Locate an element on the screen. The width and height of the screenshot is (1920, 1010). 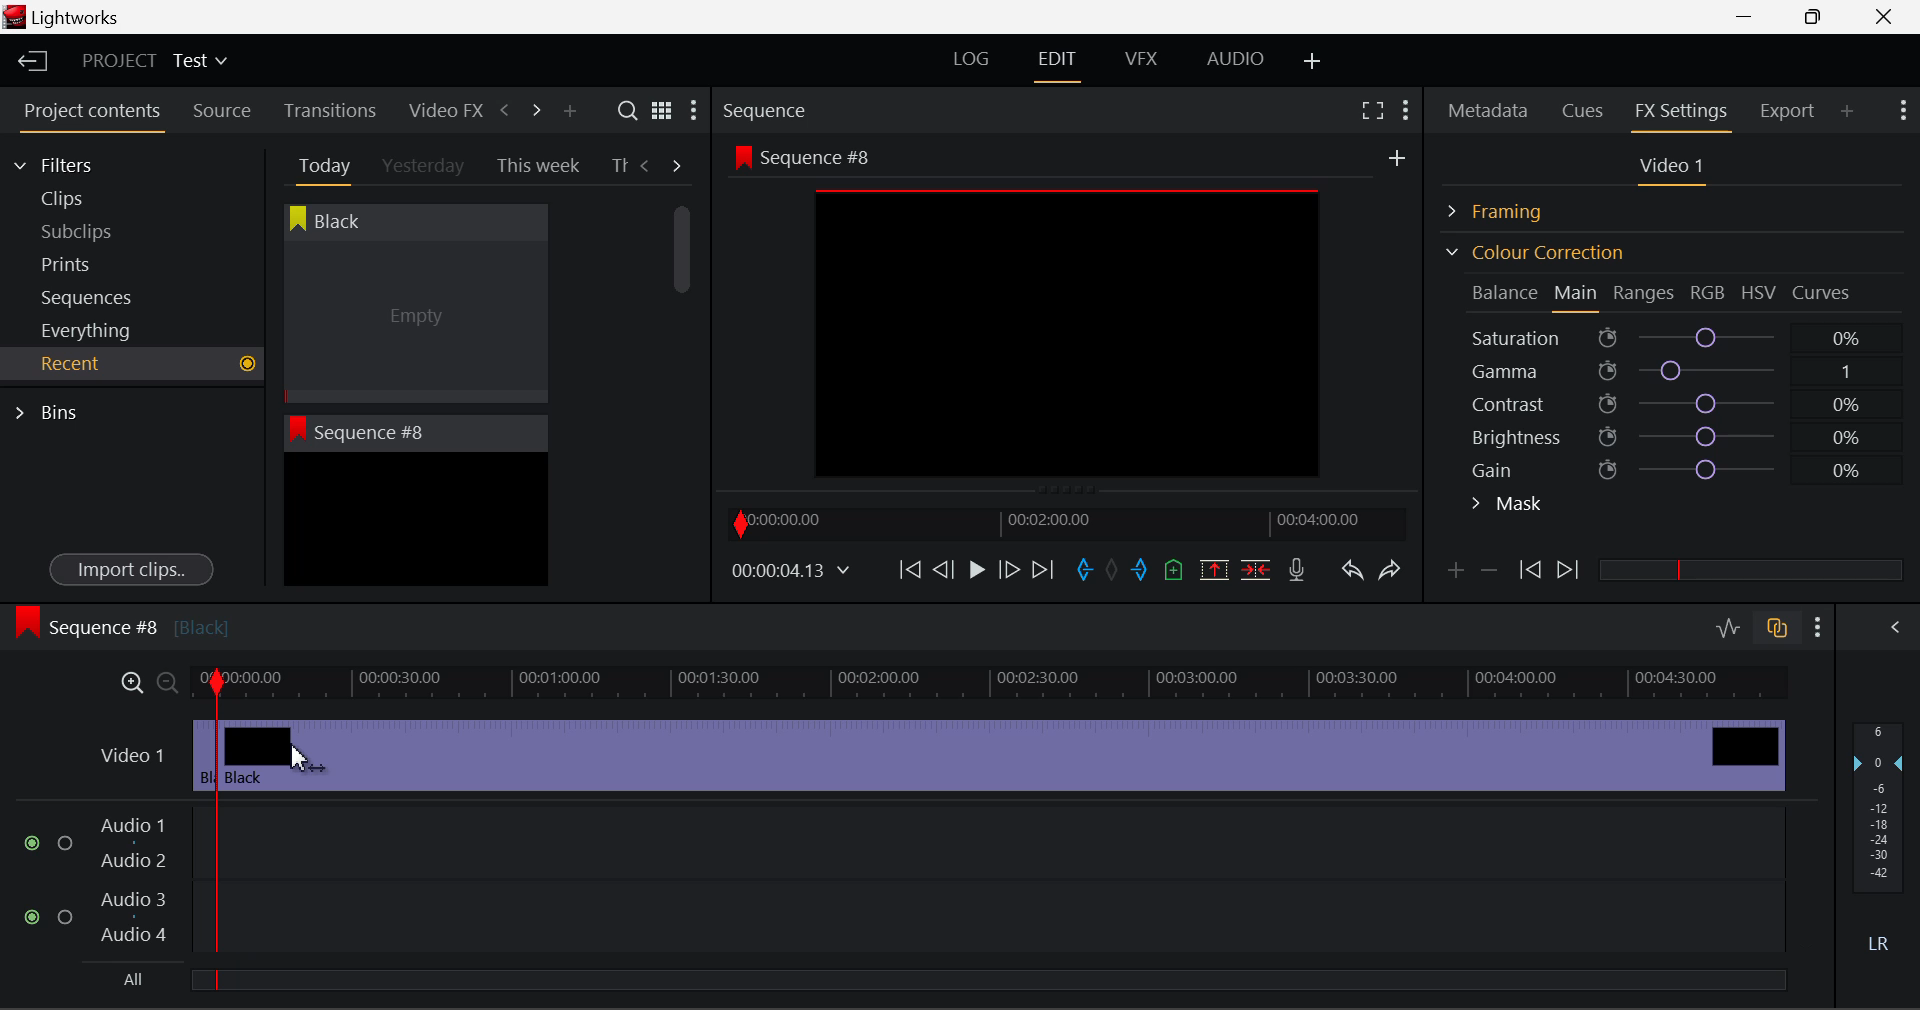
Search is located at coordinates (630, 111).